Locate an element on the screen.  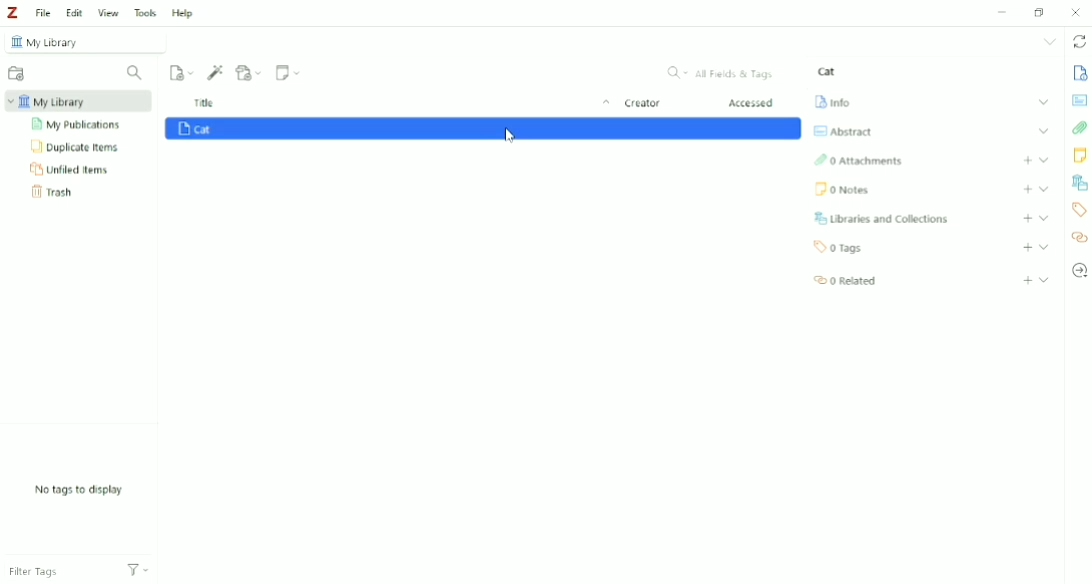
Cat is located at coordinates (482, 128).